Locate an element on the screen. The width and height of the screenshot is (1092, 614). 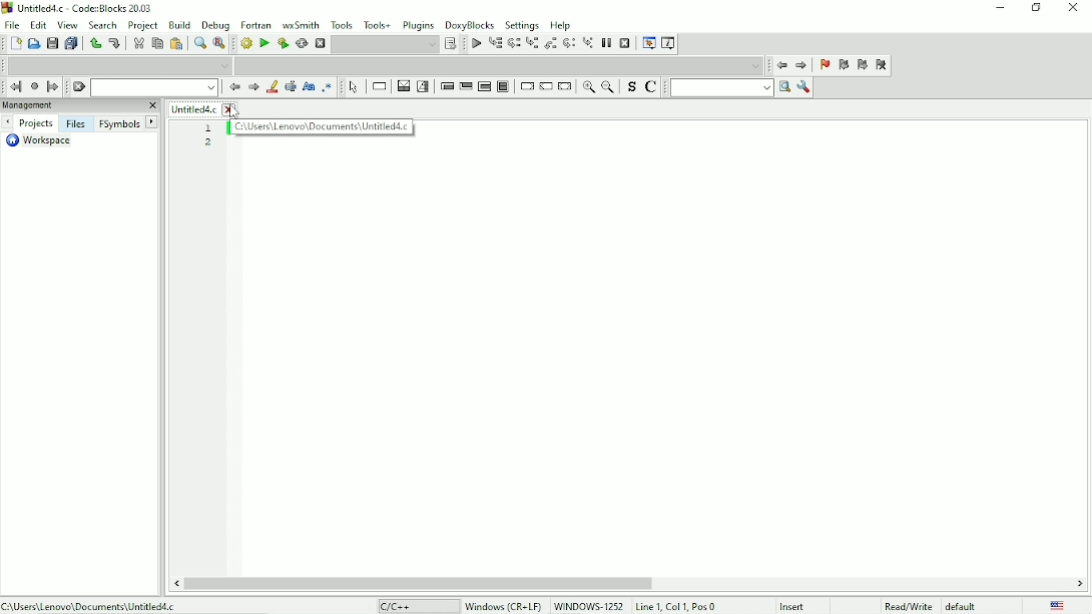
Search is located at coordinates (102, 25).